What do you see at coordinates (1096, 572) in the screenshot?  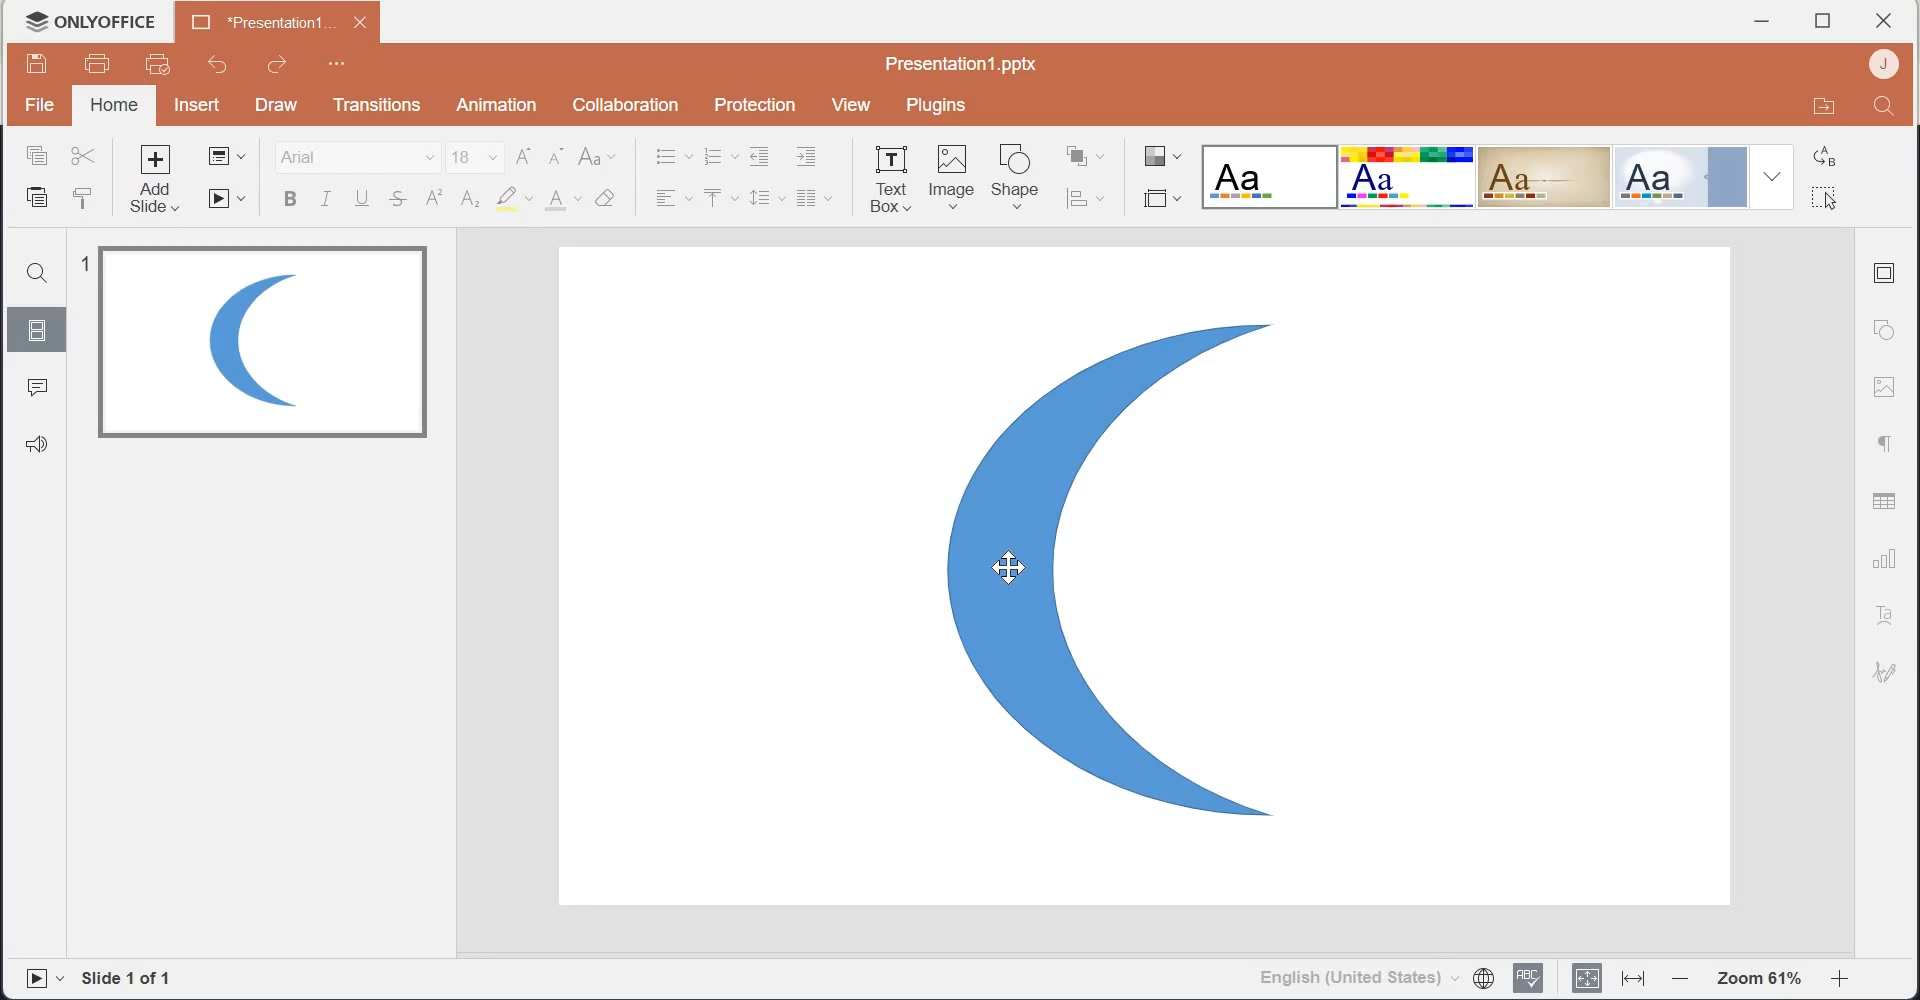 I see `Image preview` at bounding box center [1096, 572].